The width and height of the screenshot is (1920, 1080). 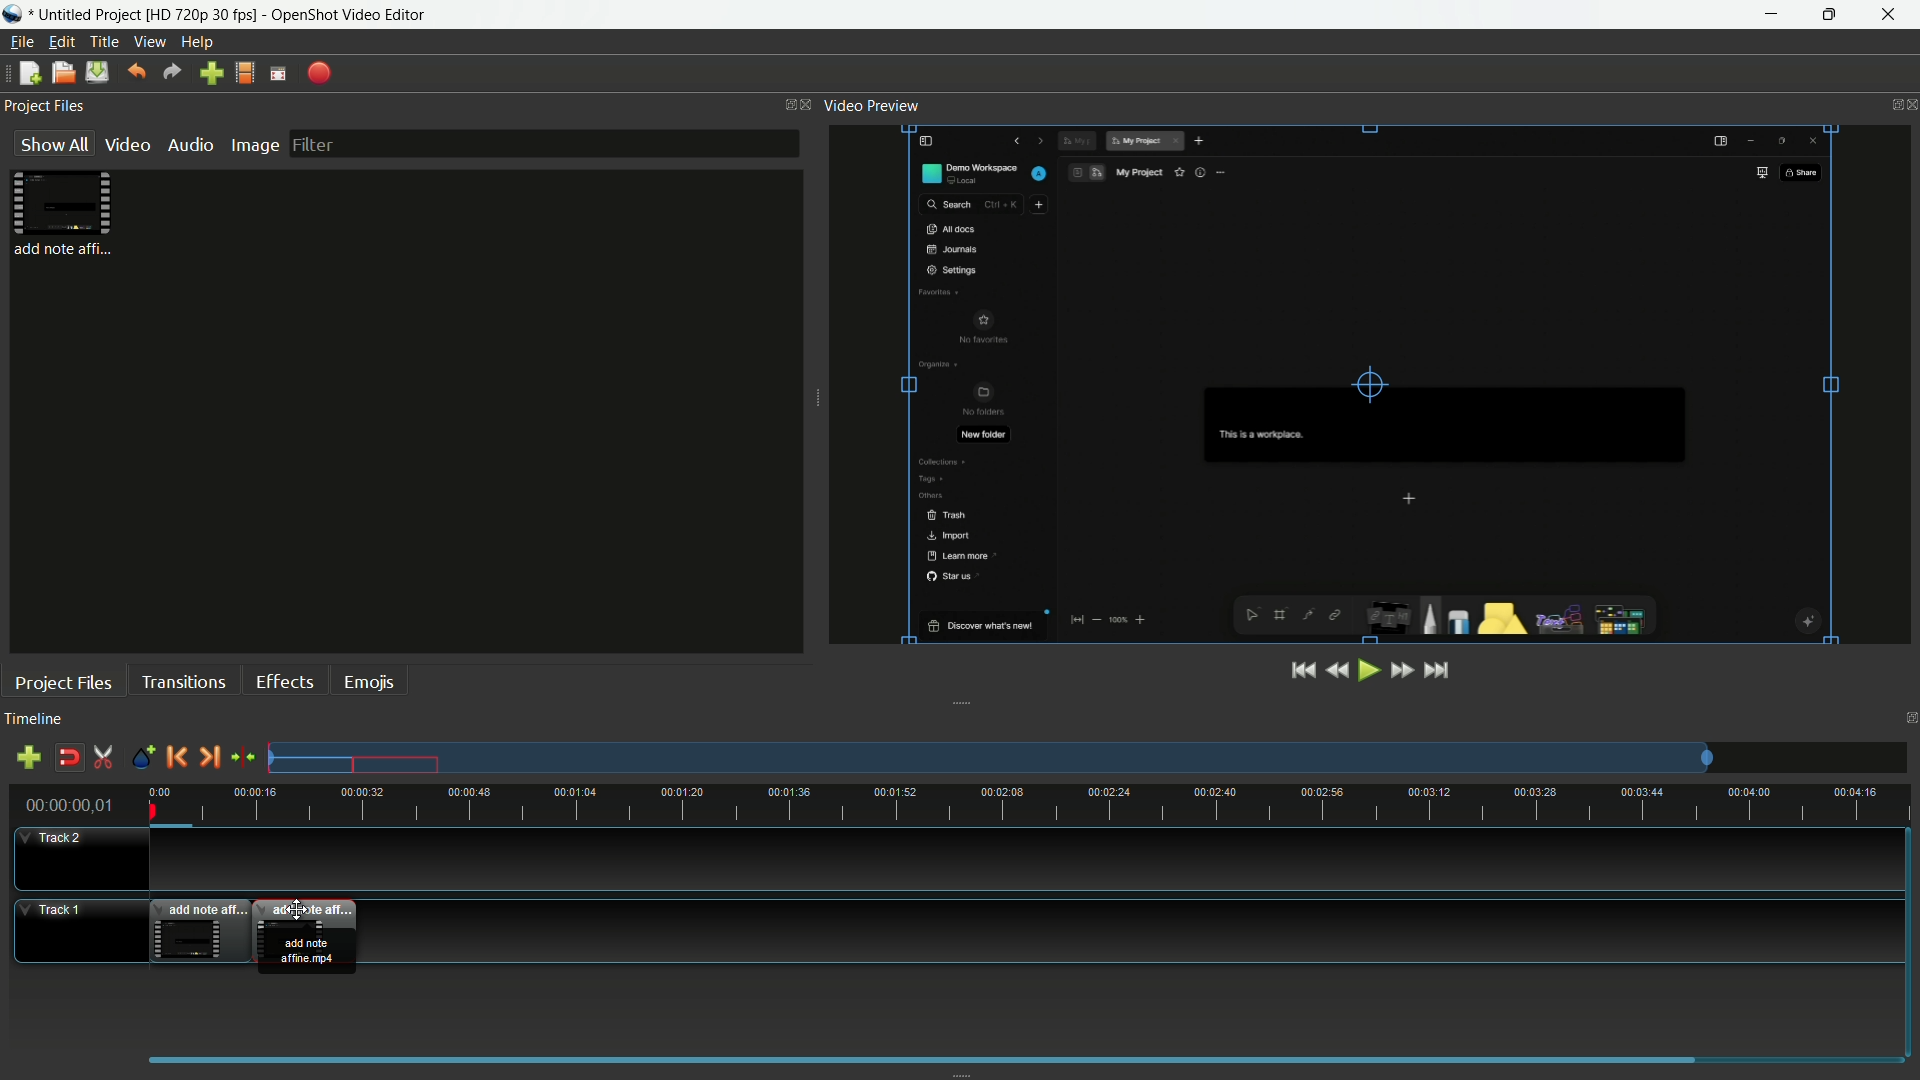 I want to click on track-2, so click(x=76, y=857).